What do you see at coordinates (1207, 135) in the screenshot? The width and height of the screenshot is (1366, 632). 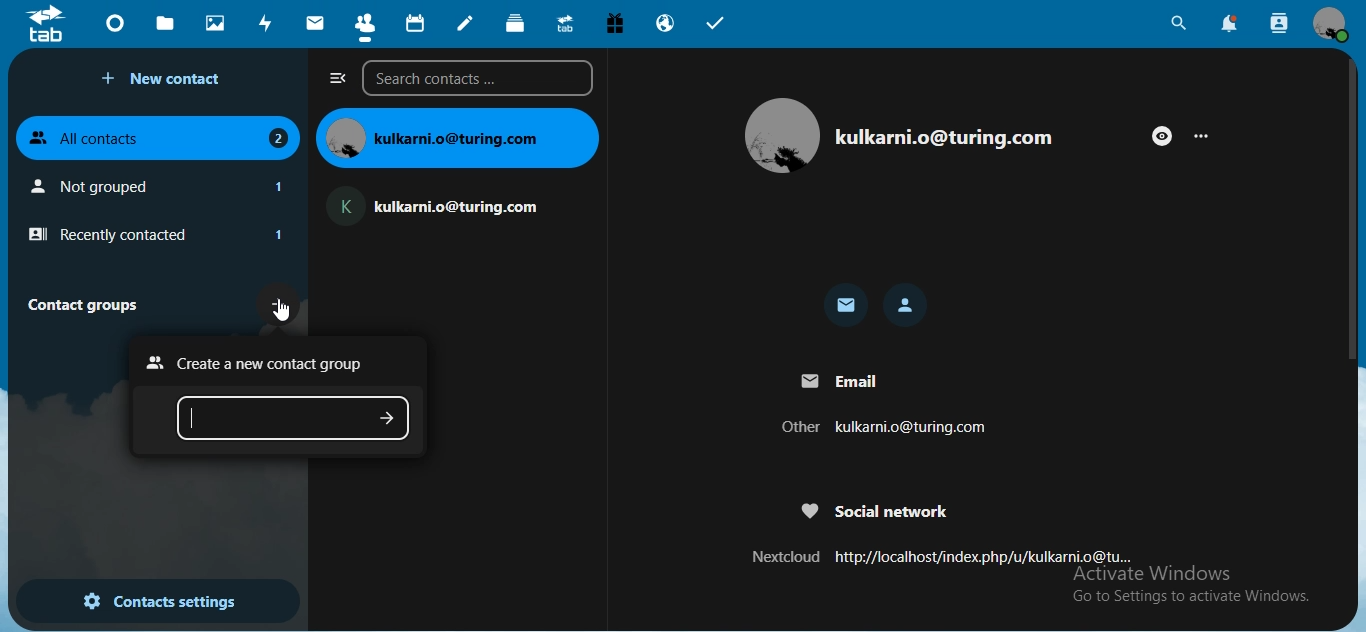 I see `...` at bounding box center [1207, 135].